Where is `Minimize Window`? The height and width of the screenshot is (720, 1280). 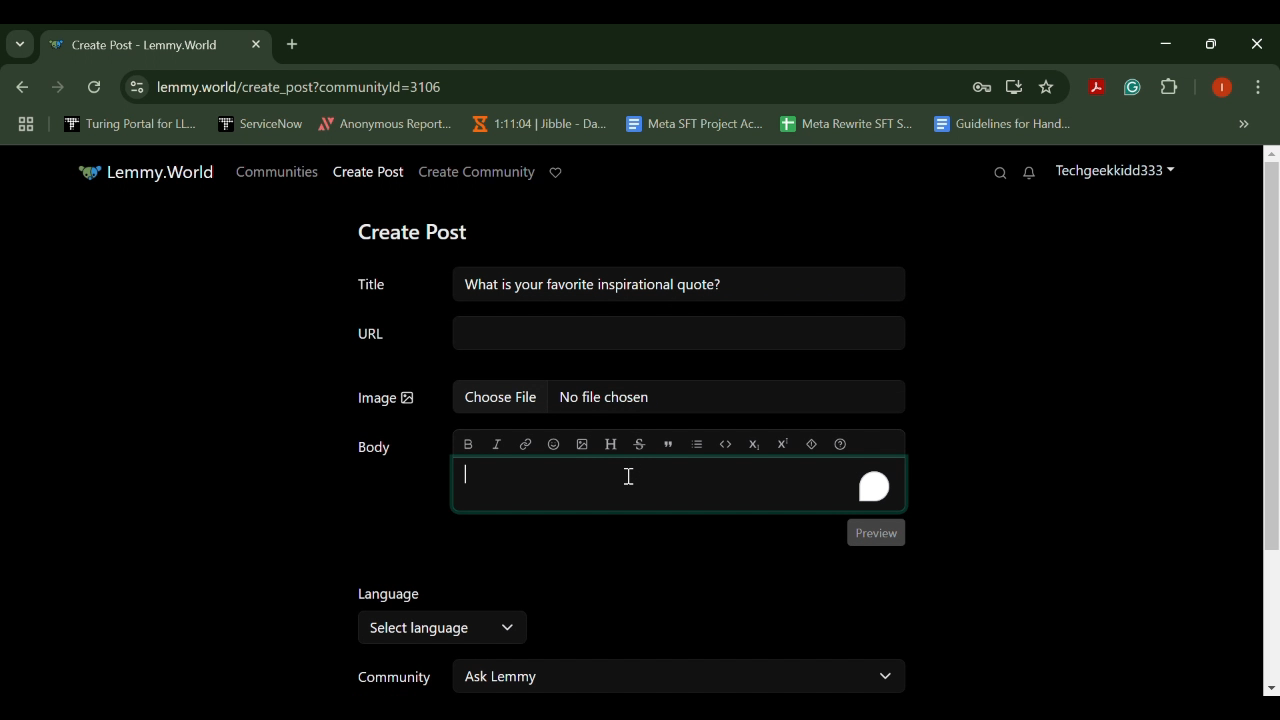
Minimize Window is located at coordinates (1214, 43).